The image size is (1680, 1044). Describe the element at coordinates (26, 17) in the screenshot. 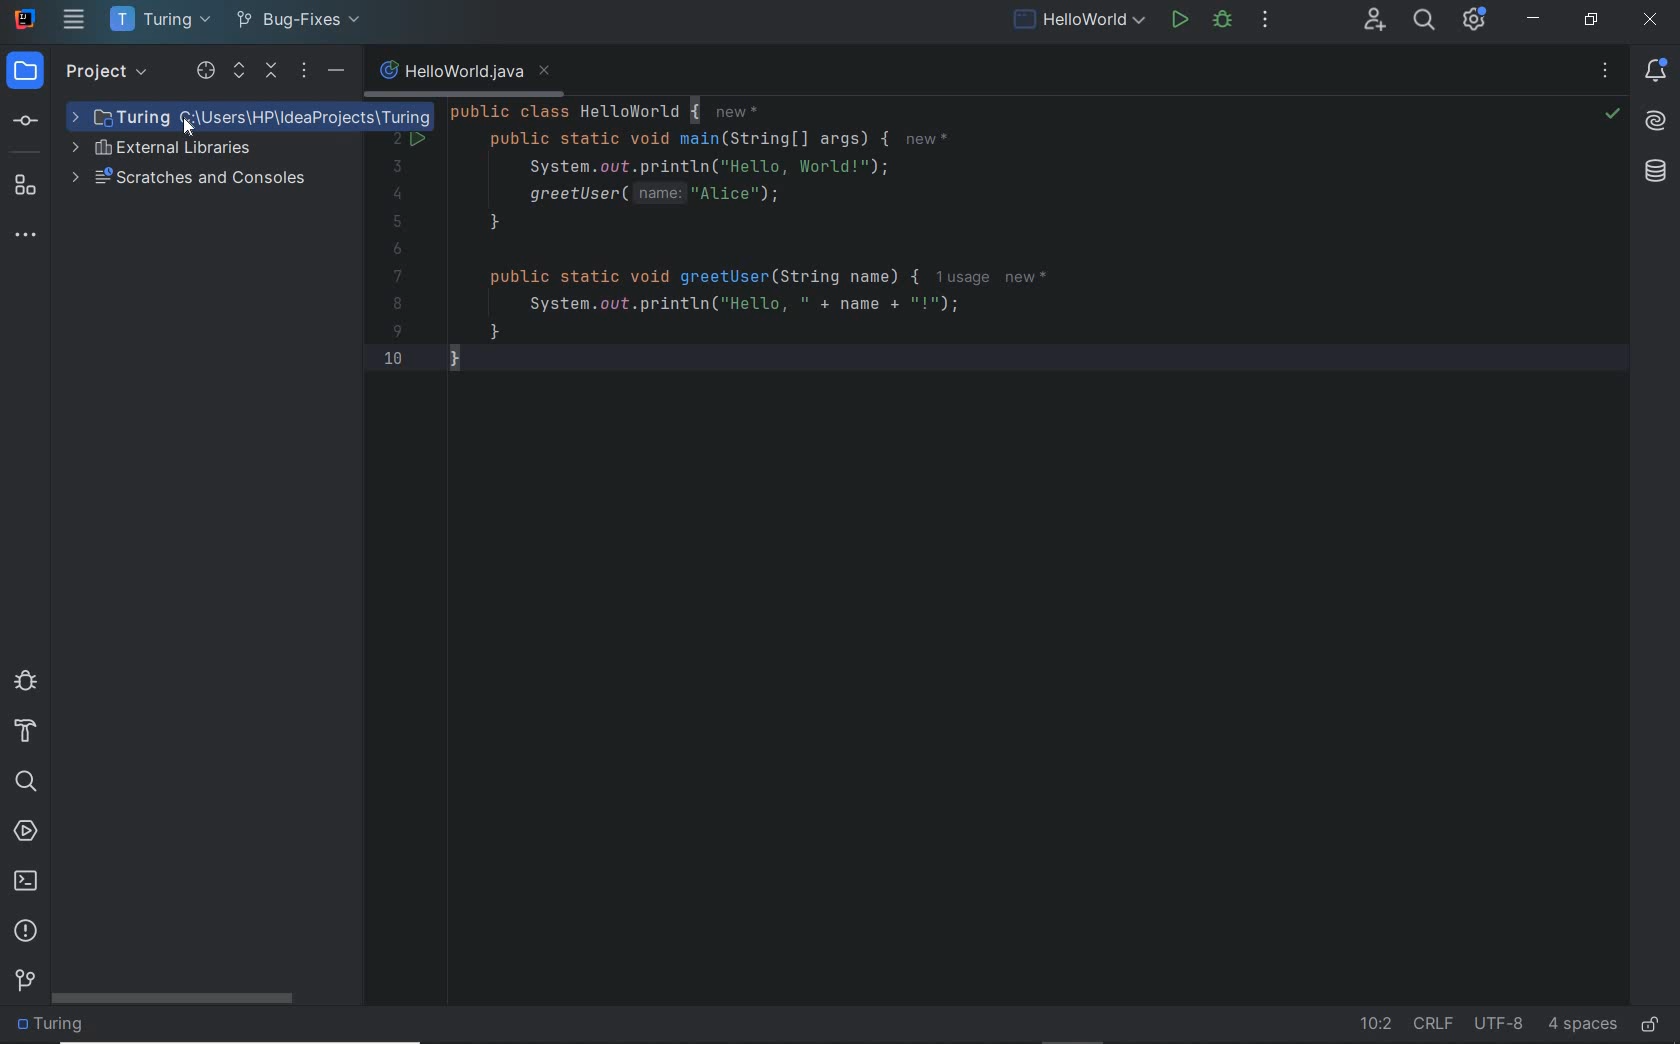

I see `system name` at that location.